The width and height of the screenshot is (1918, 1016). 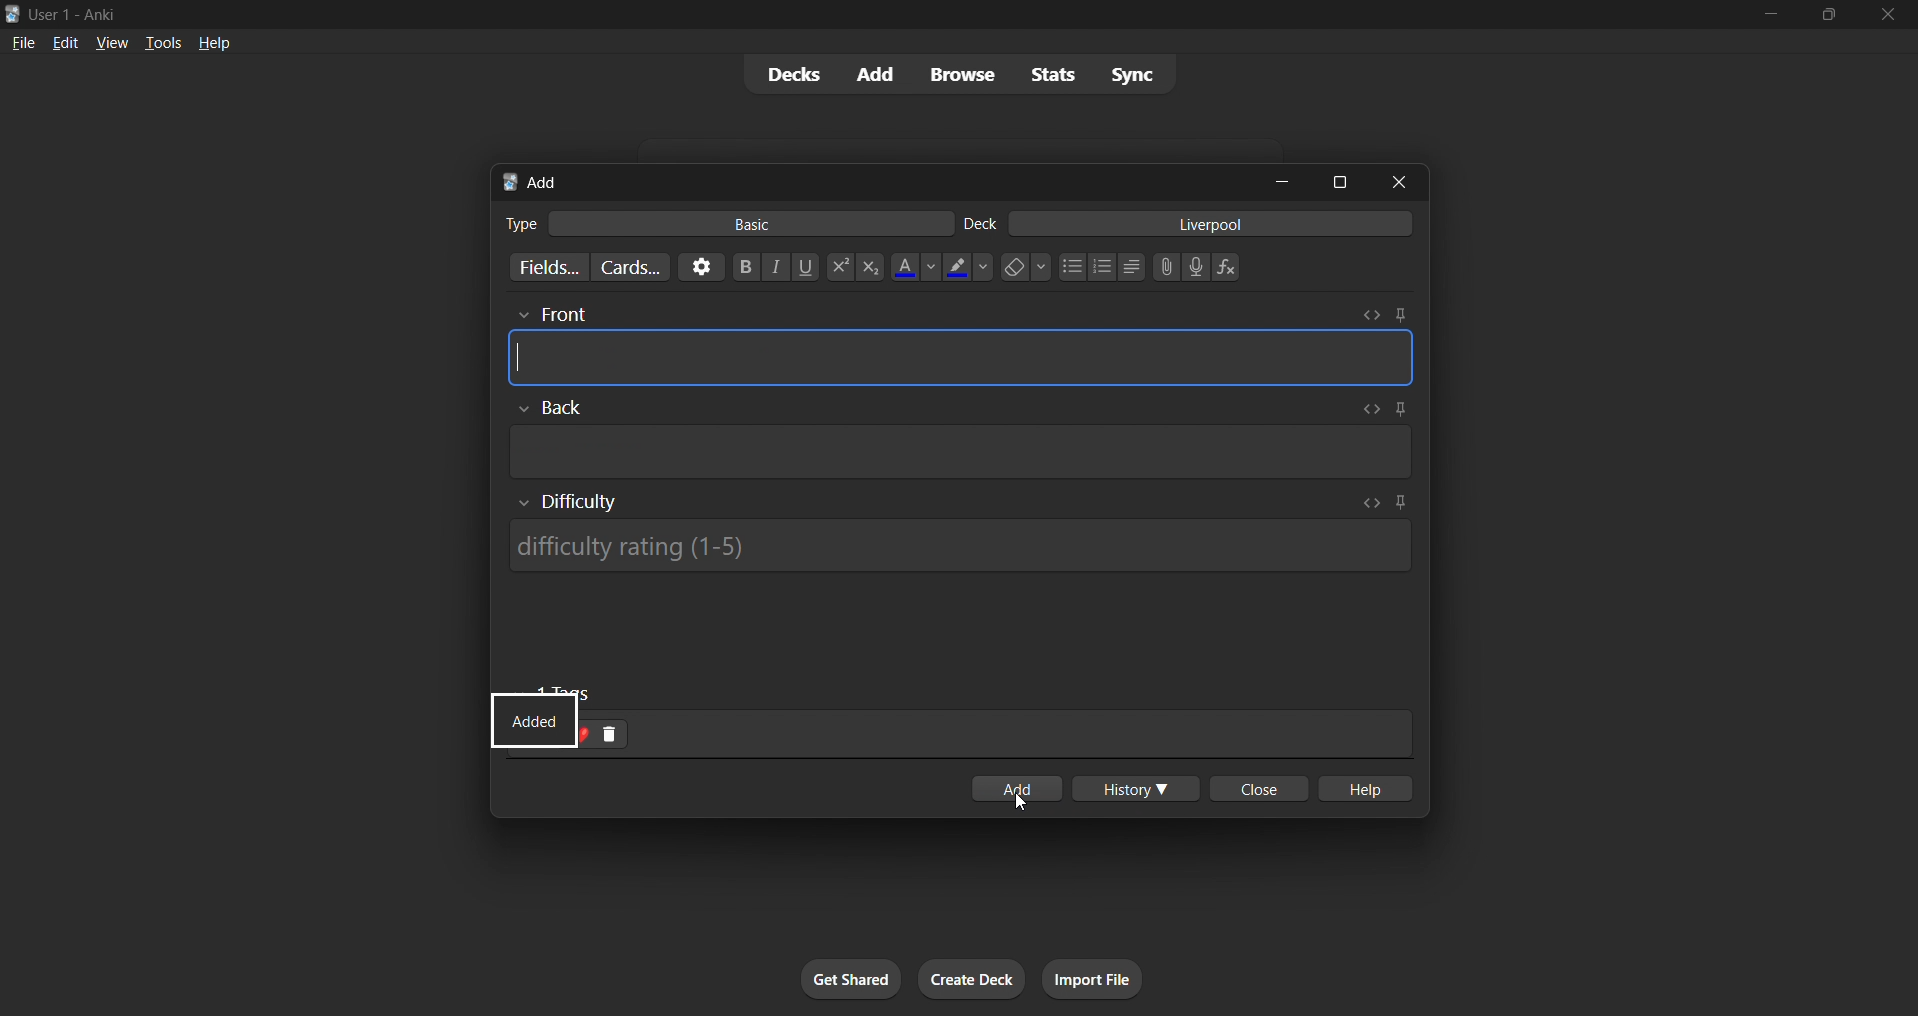 I want to click on Bold, so click(x=745, y=265).